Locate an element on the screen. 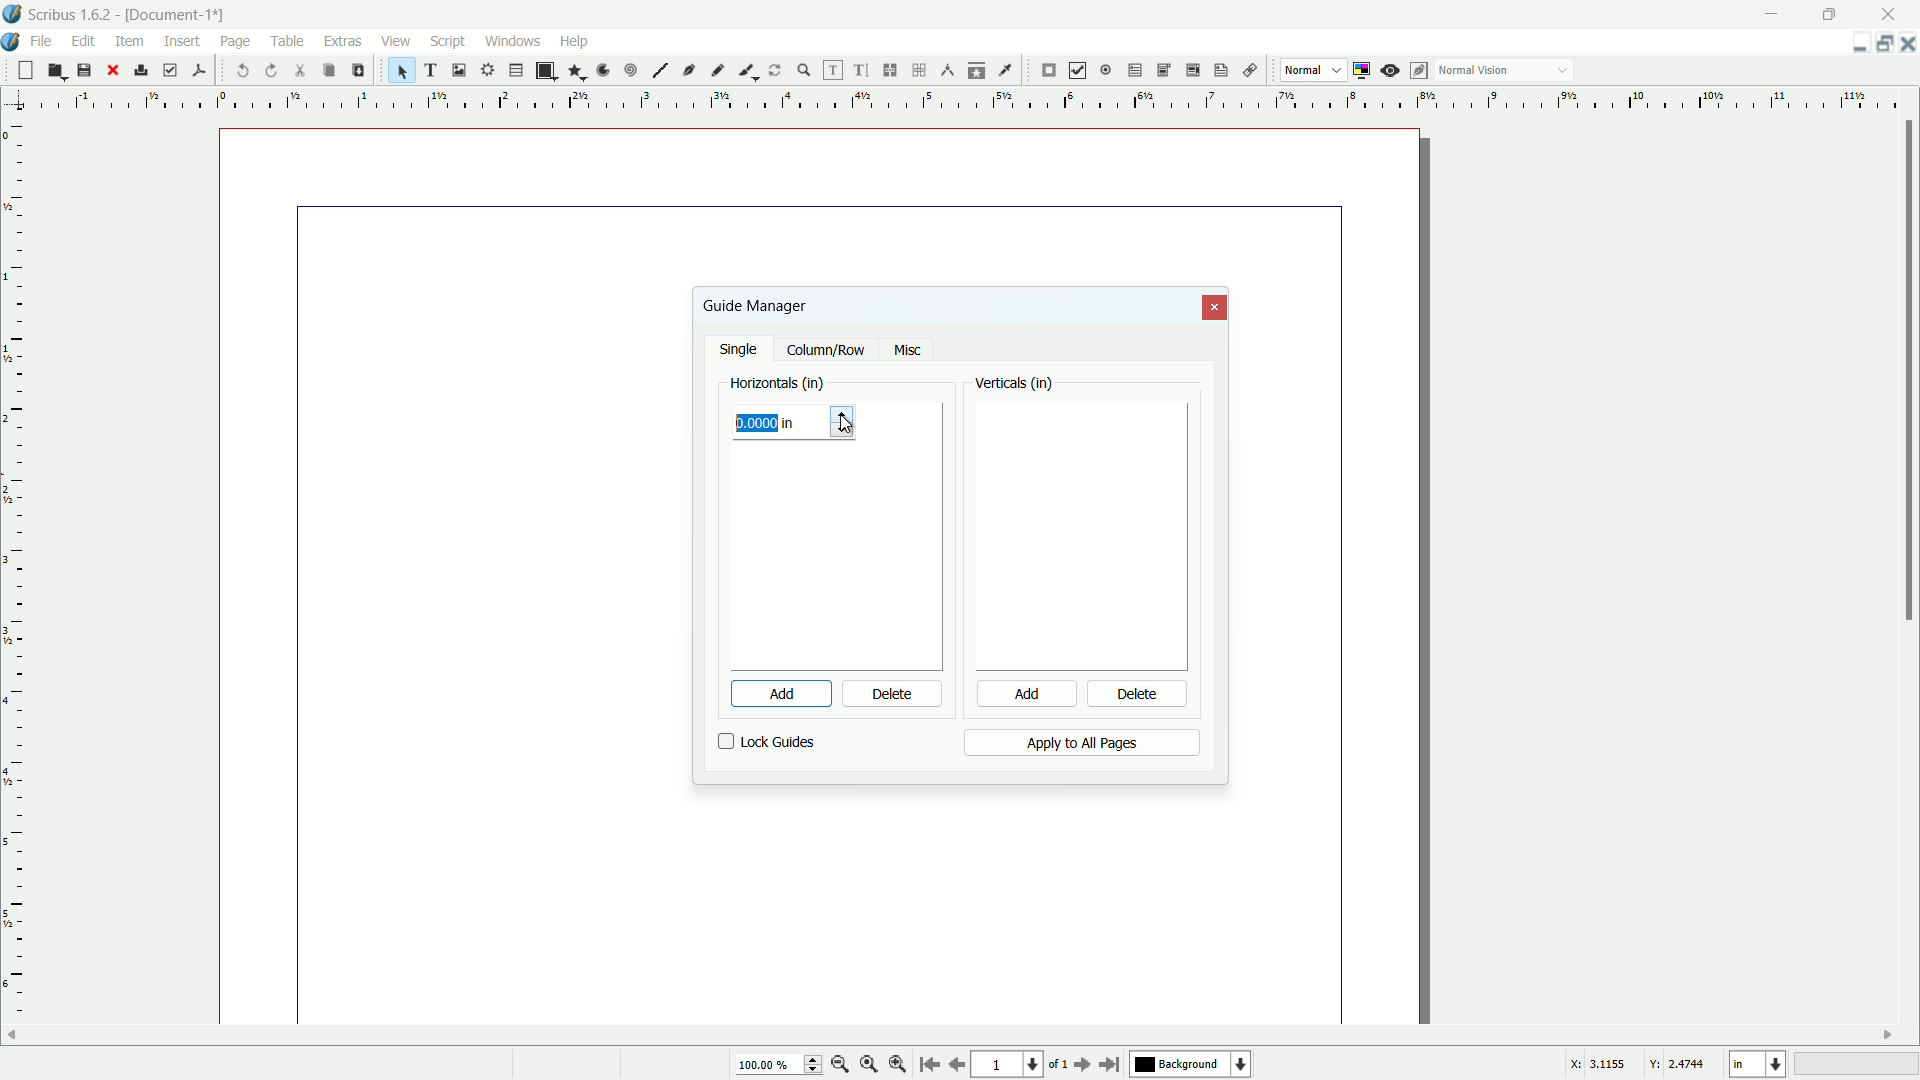  table menu is located at coordinates (288, 40).